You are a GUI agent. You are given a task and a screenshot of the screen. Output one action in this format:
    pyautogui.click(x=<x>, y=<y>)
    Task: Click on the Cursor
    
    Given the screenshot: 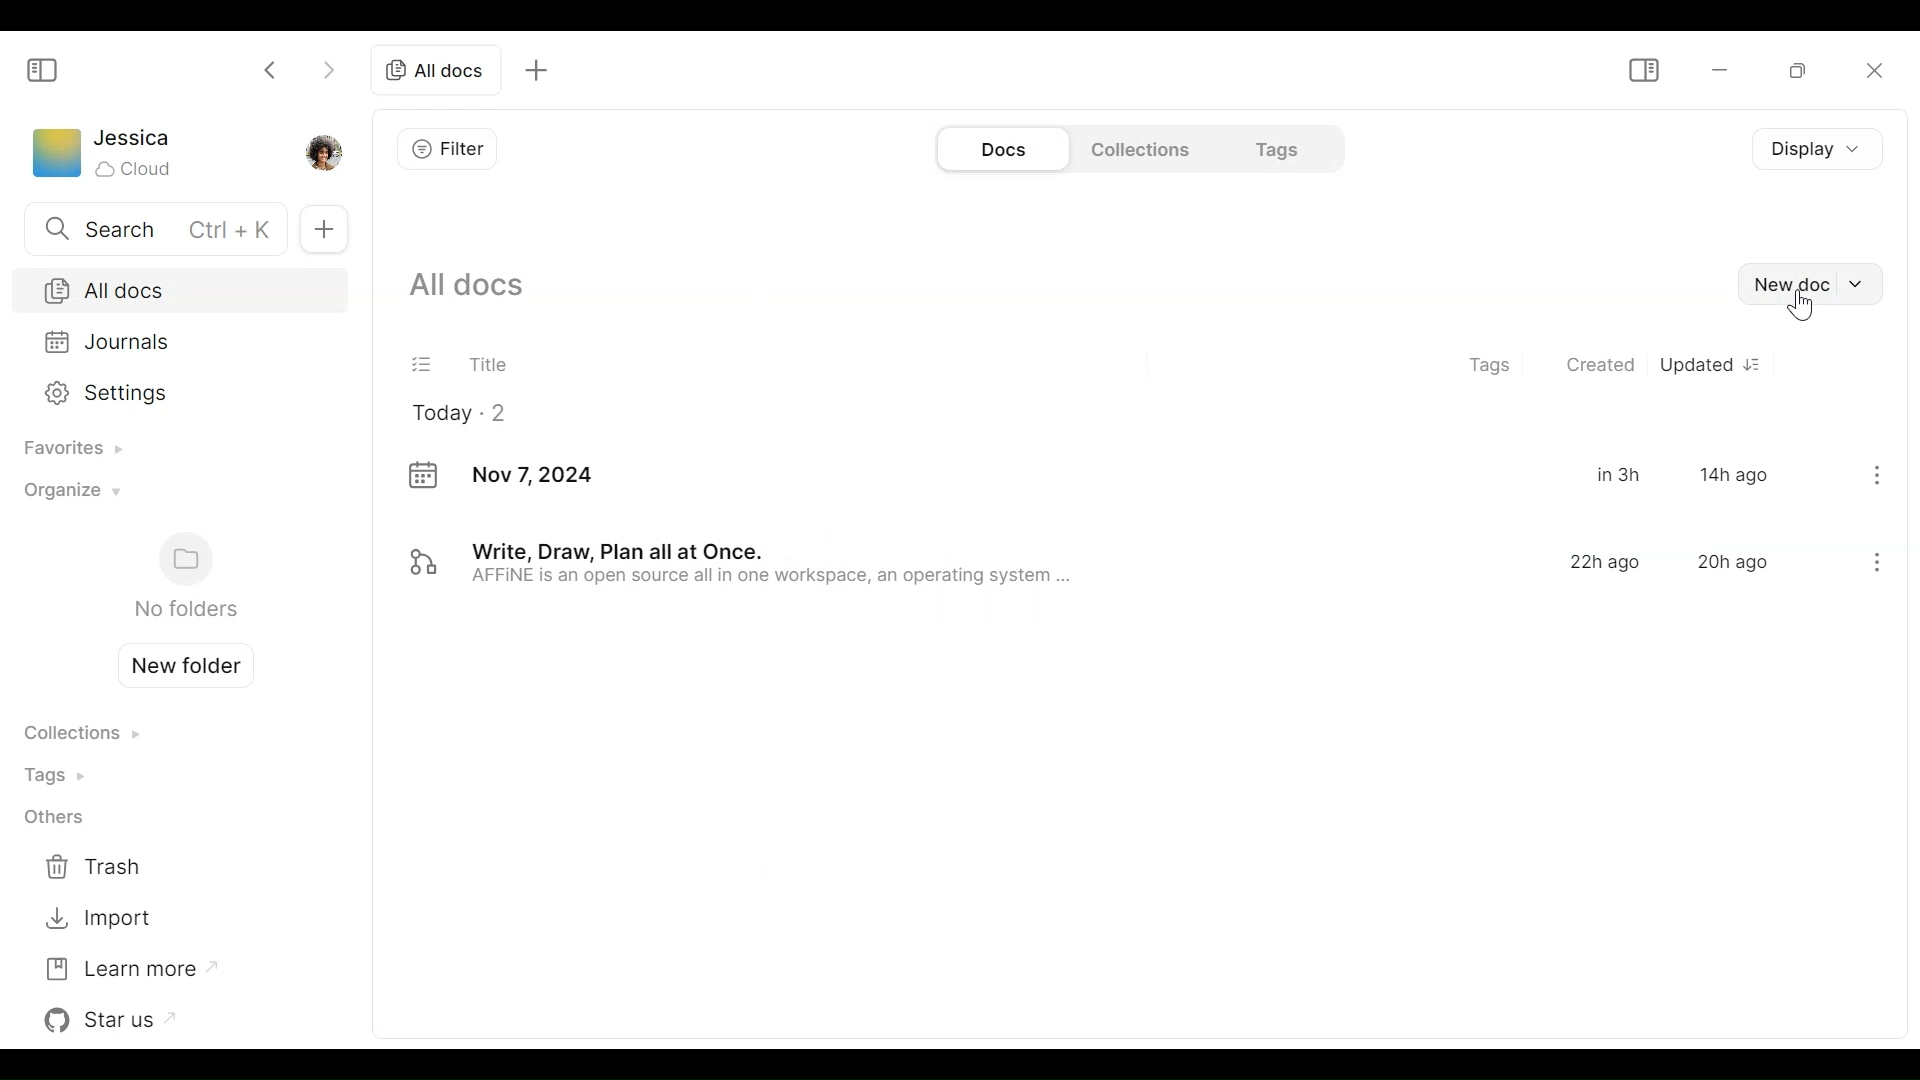 What is the action you would take?
    pyautogui.click(x=1808, y=306)
    